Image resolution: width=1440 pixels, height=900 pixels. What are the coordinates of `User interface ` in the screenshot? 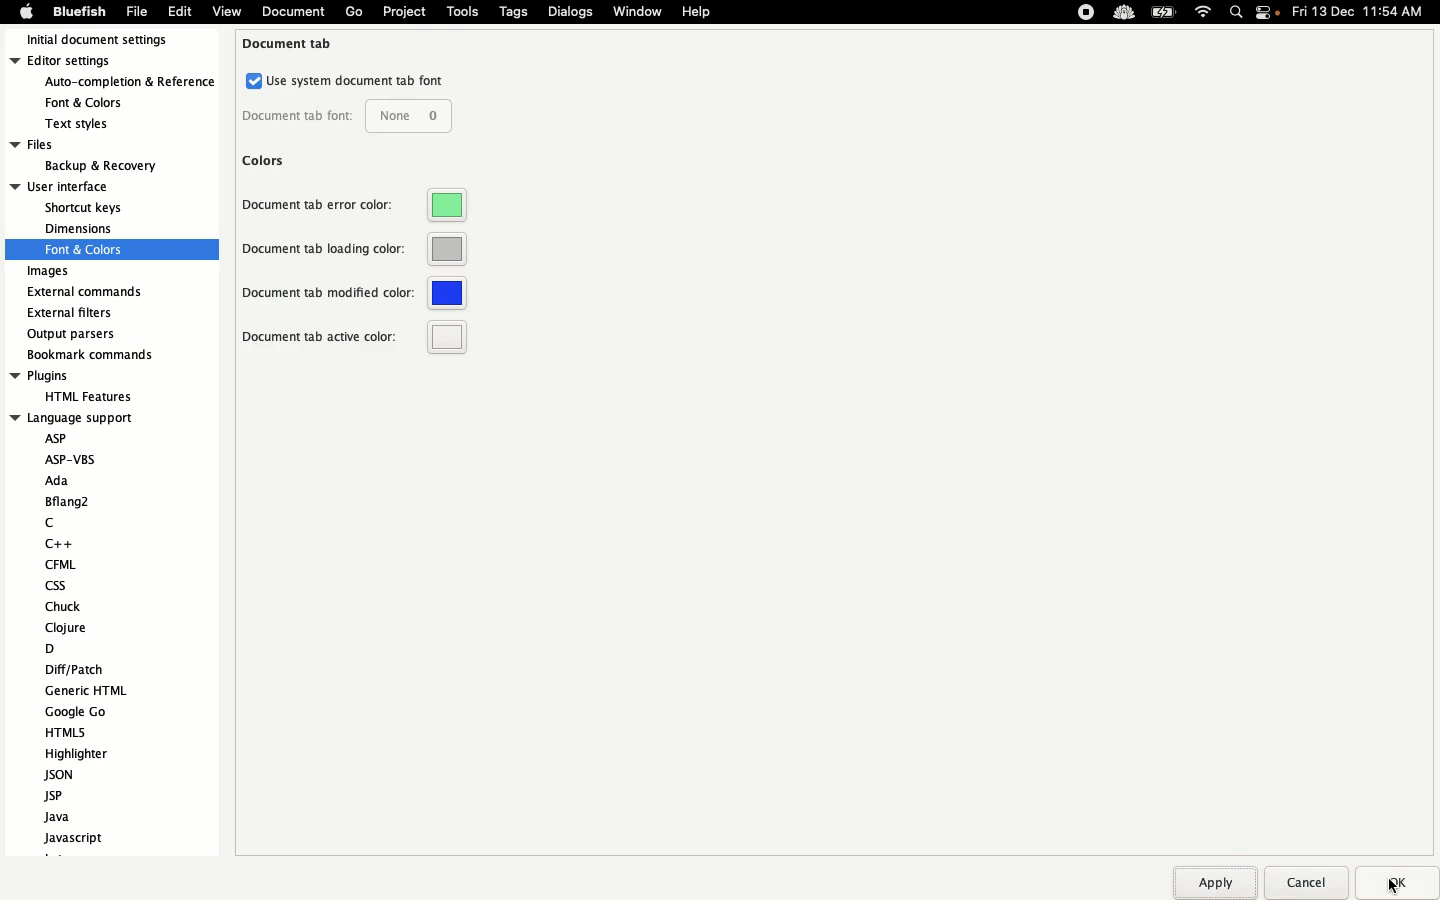 It's located at (78, 186).